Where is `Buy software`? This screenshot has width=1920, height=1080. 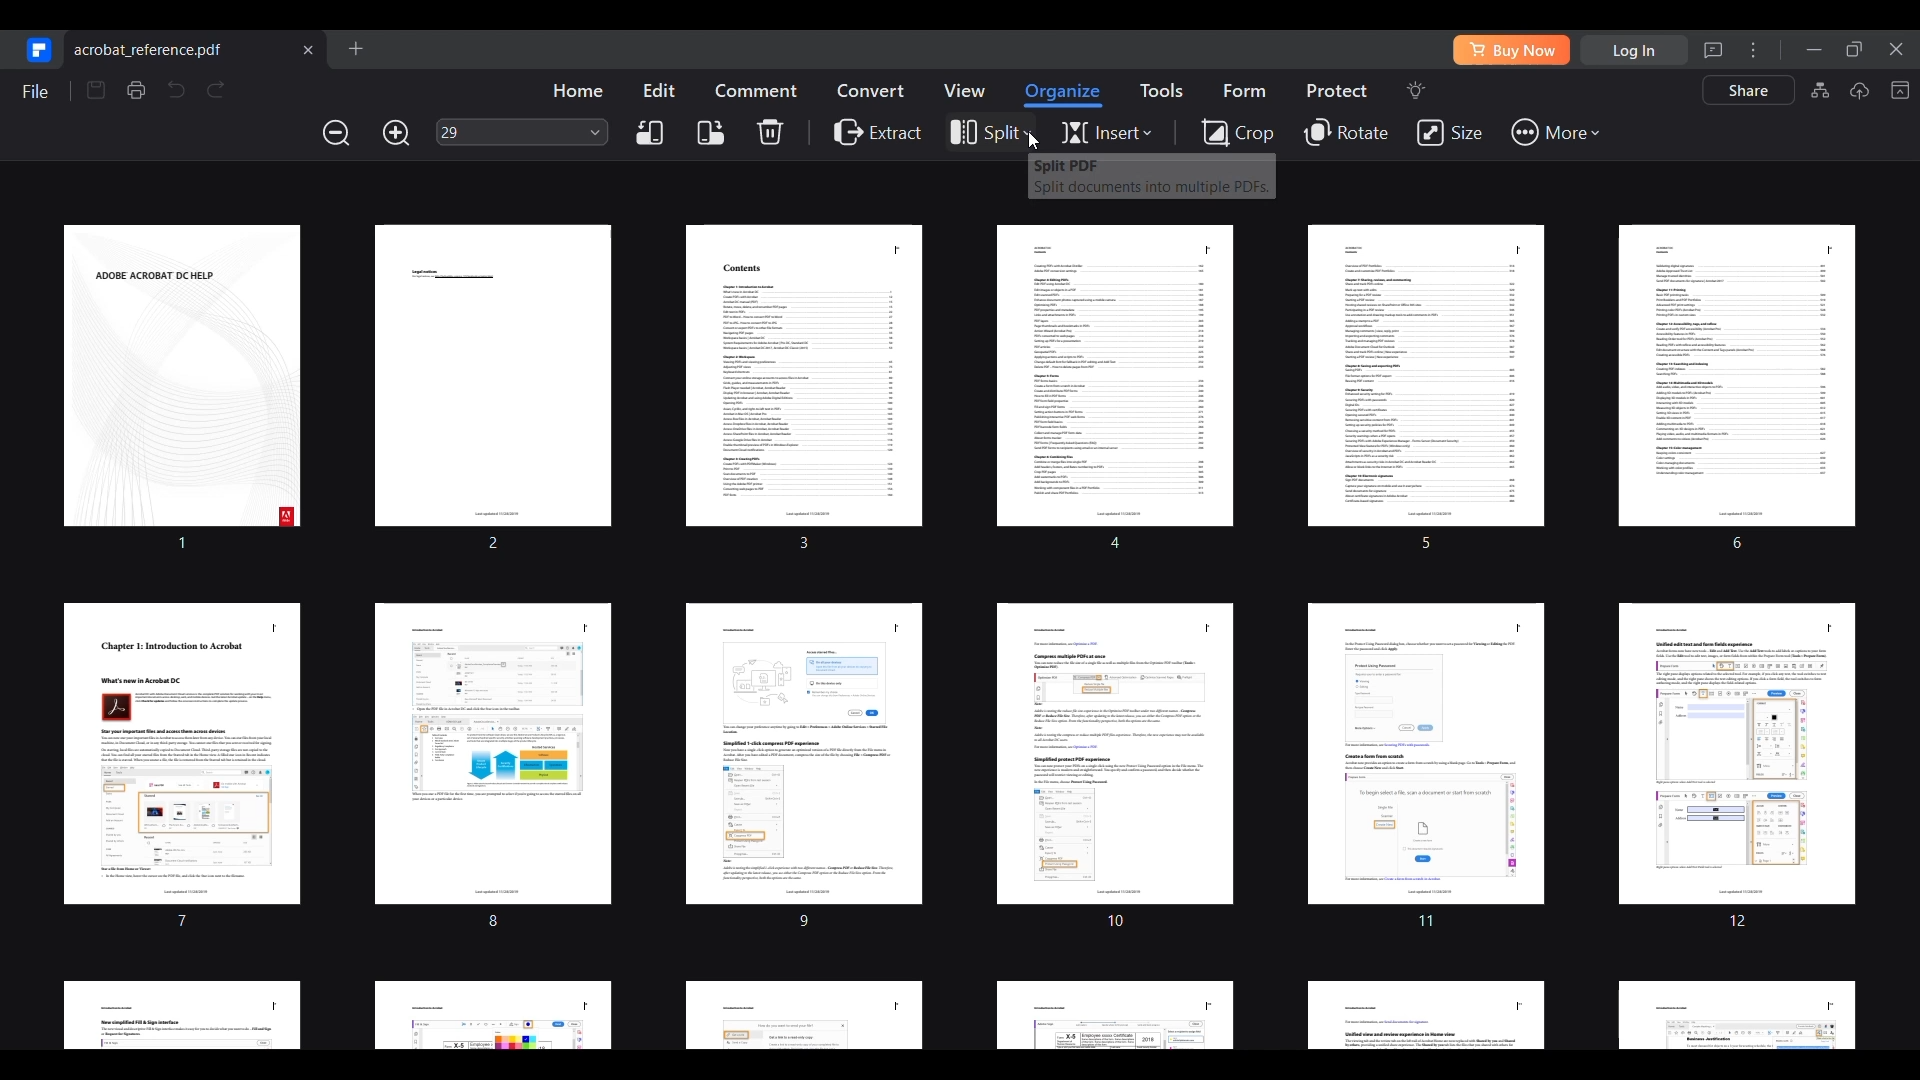
Buy software is located at coordinates (1511, 50).